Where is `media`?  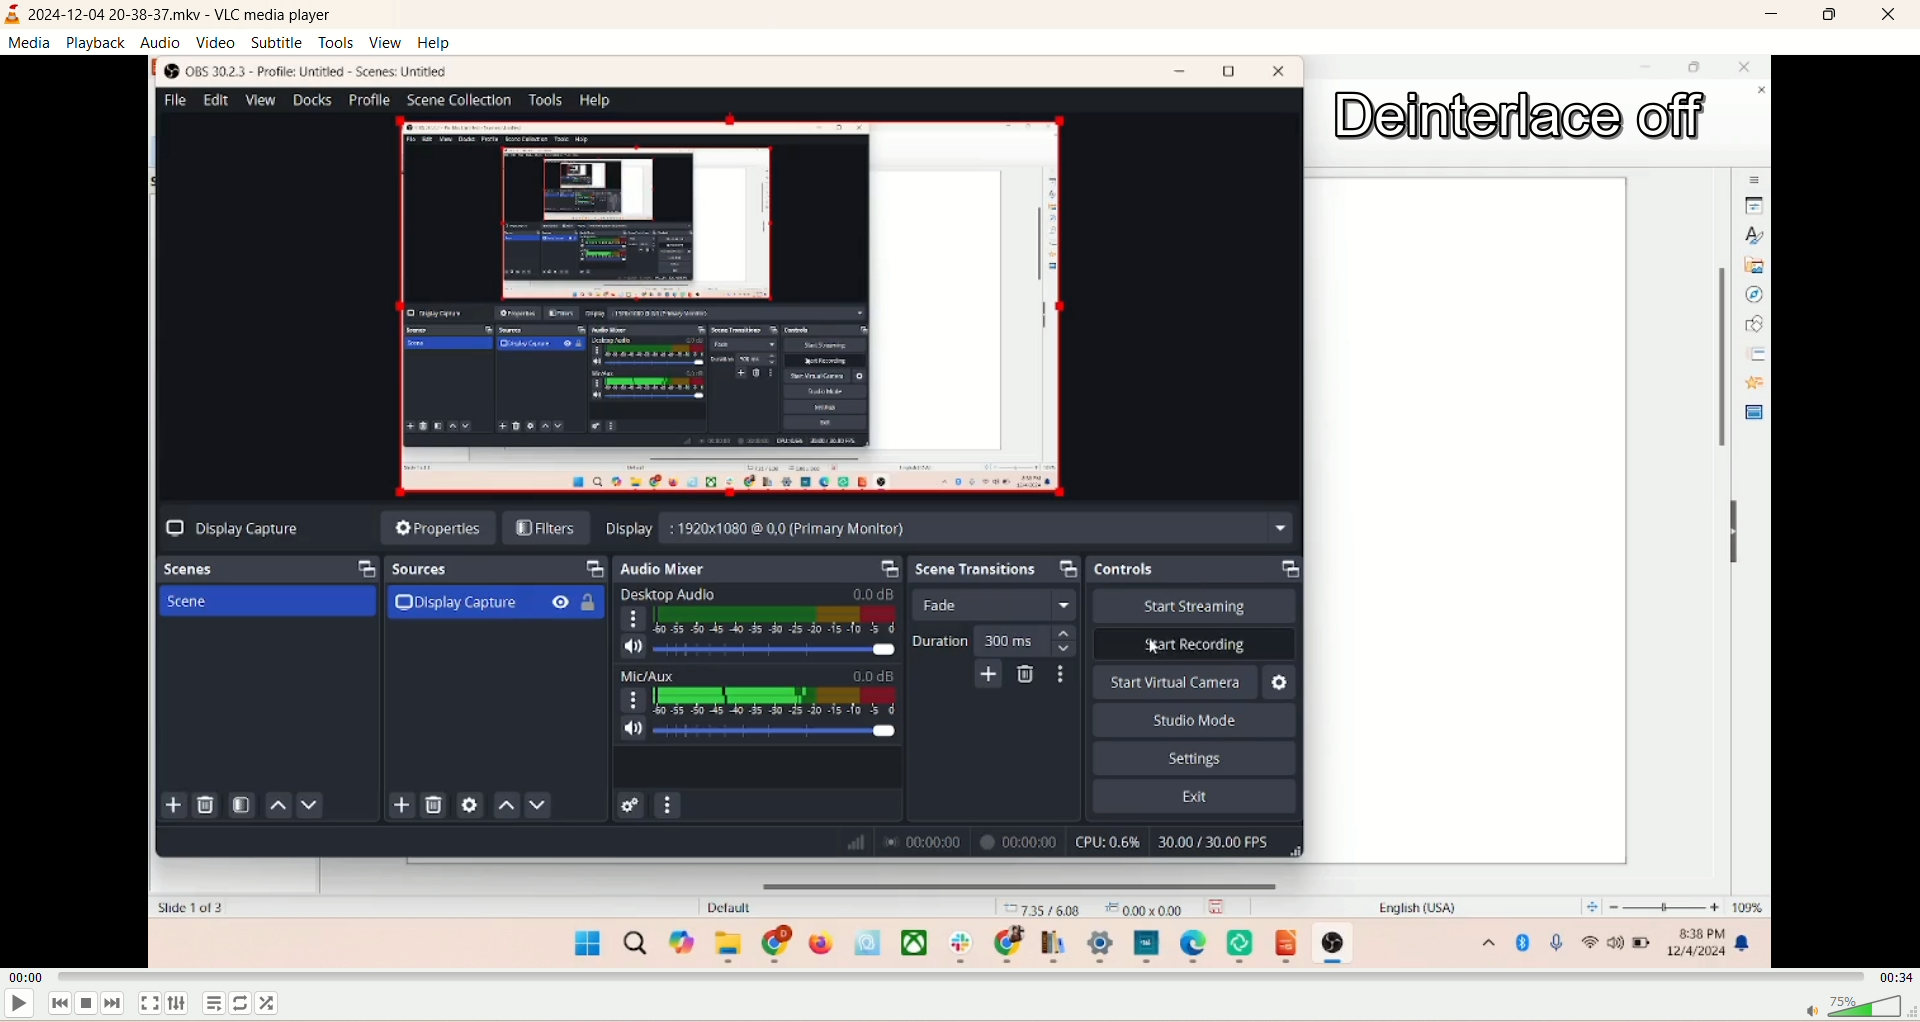 media is located at coordinates (32, 43).